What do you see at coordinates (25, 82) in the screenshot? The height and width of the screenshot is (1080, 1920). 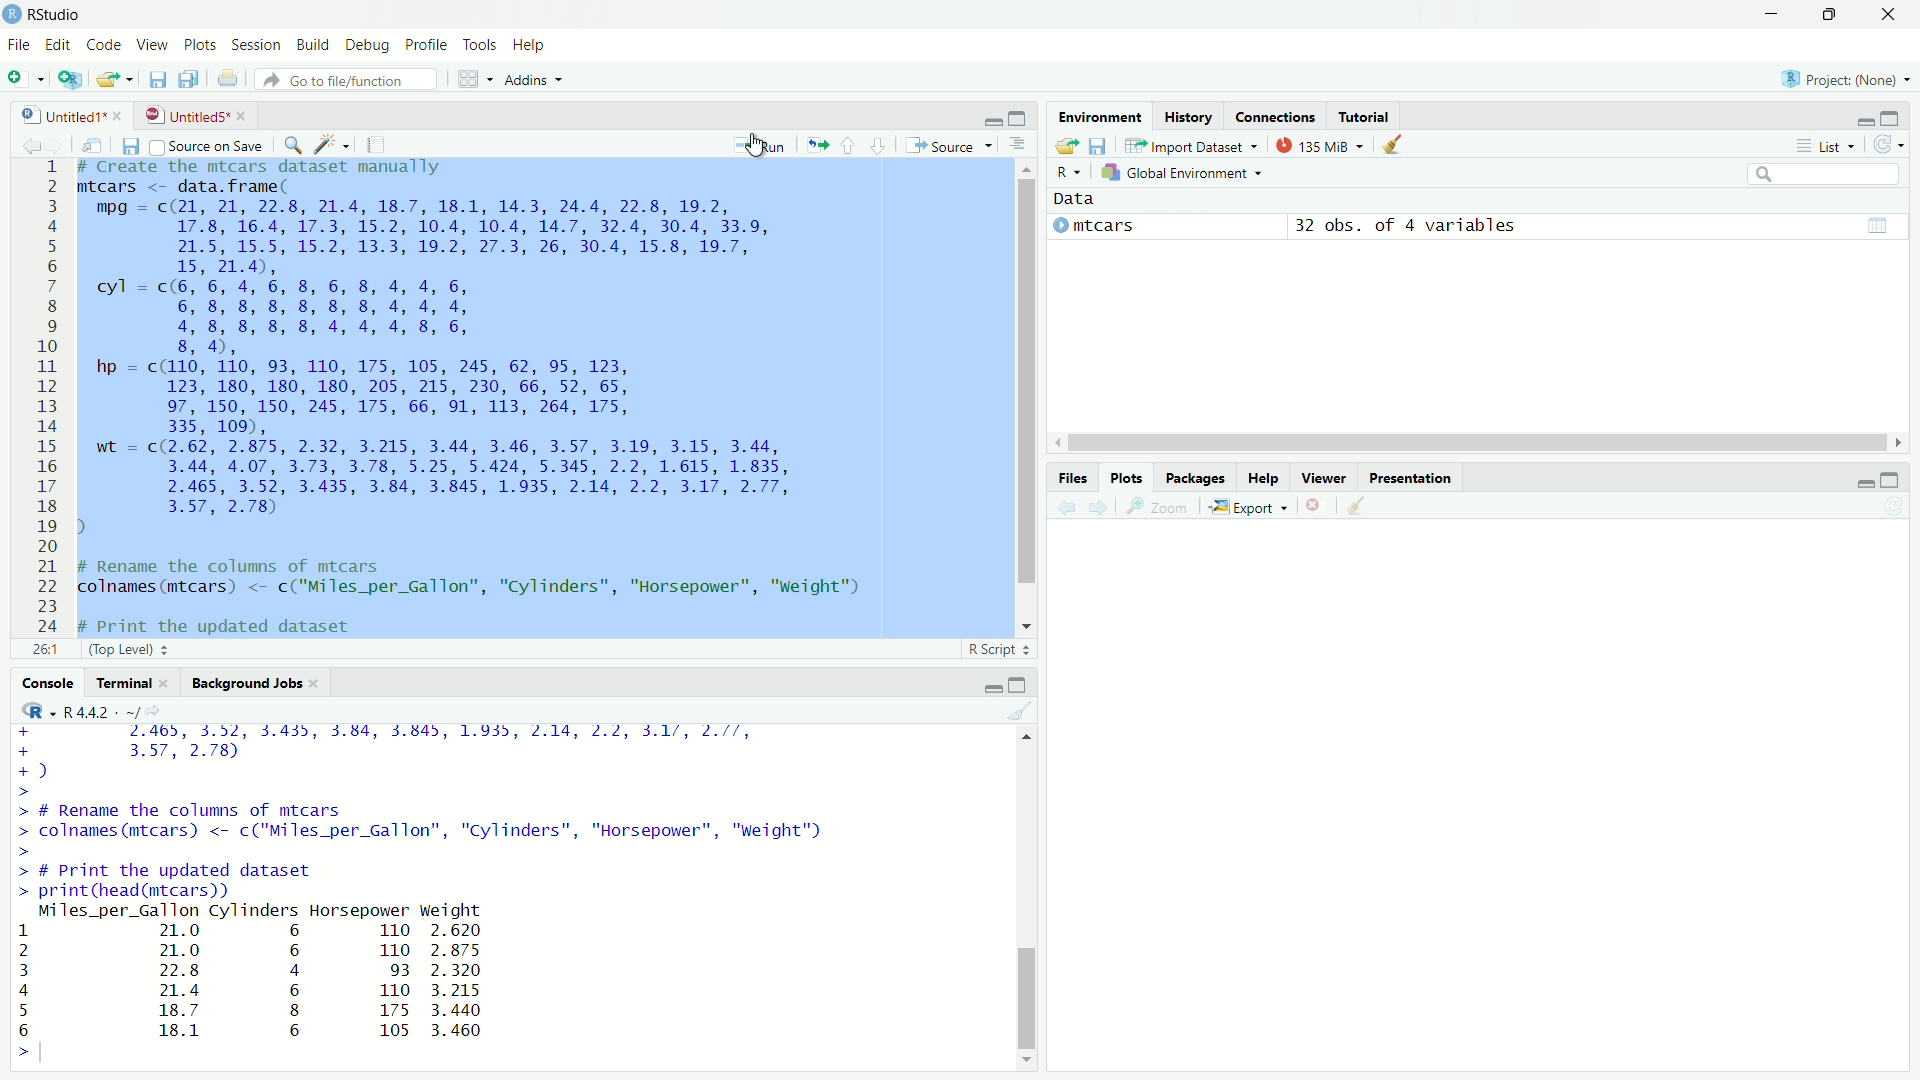 I see `add` at bounding box center [25, 82].